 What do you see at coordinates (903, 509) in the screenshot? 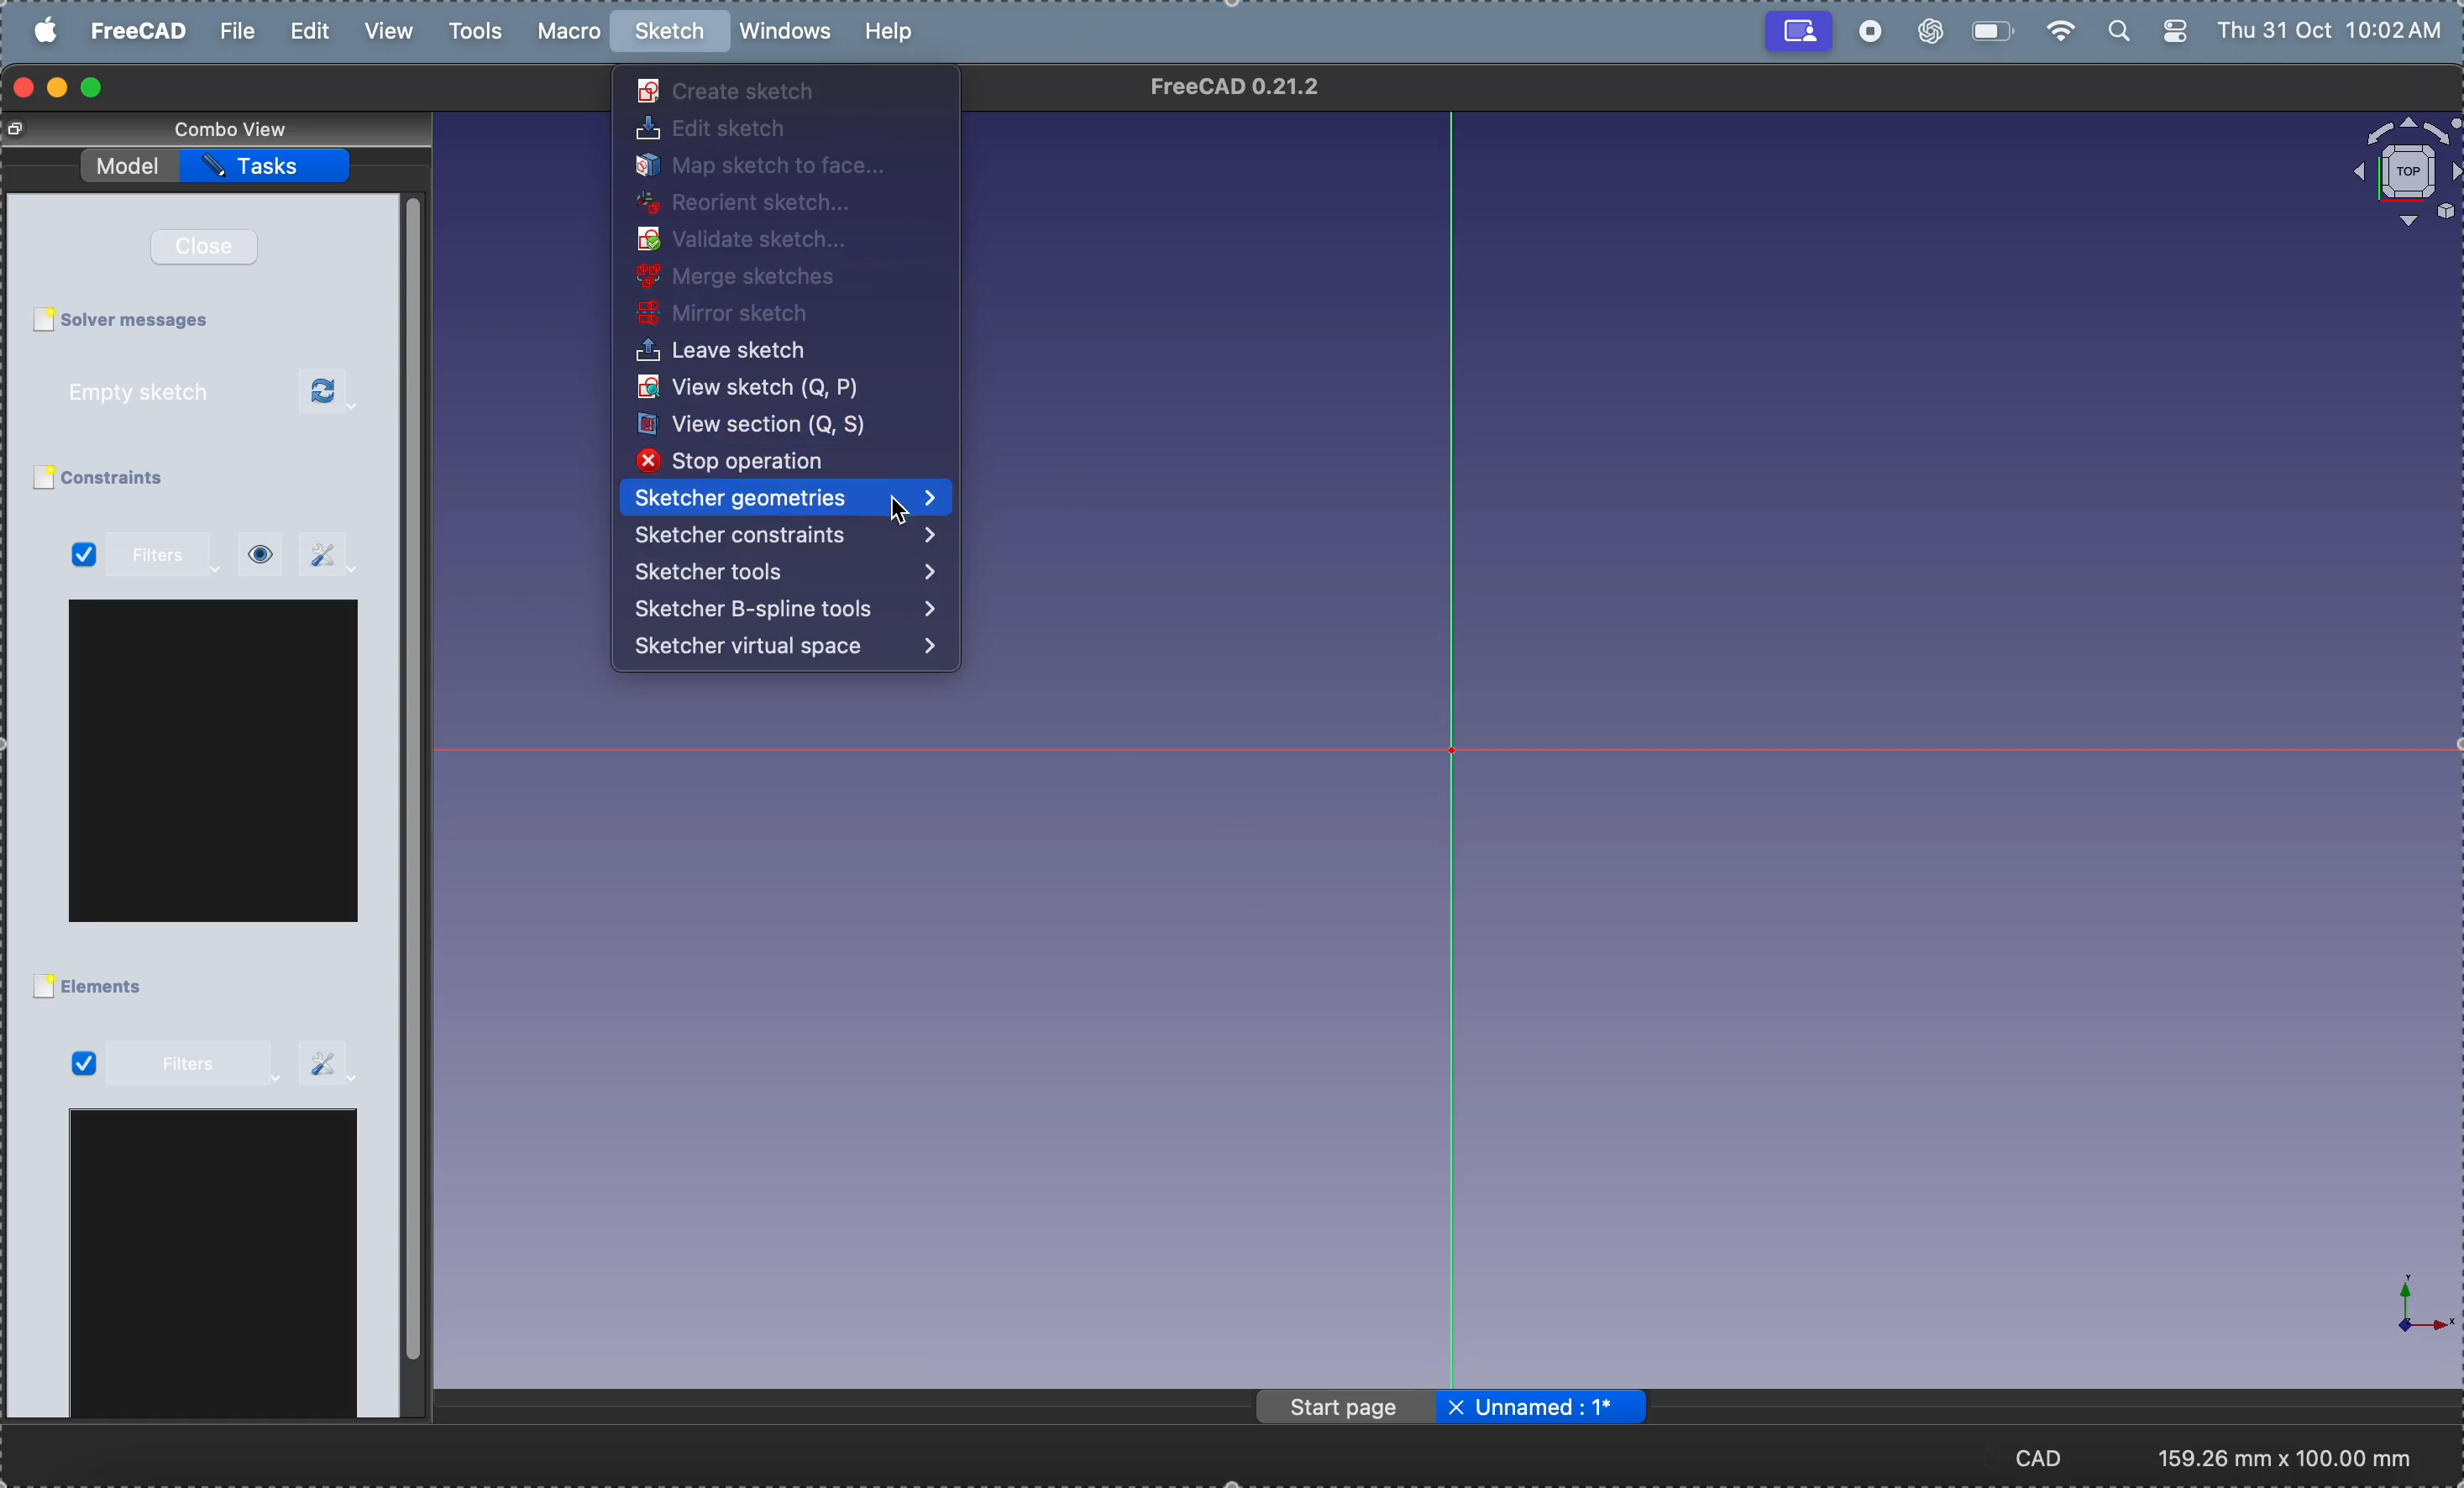
I see `Cursor` at bounding box center [903, 509].